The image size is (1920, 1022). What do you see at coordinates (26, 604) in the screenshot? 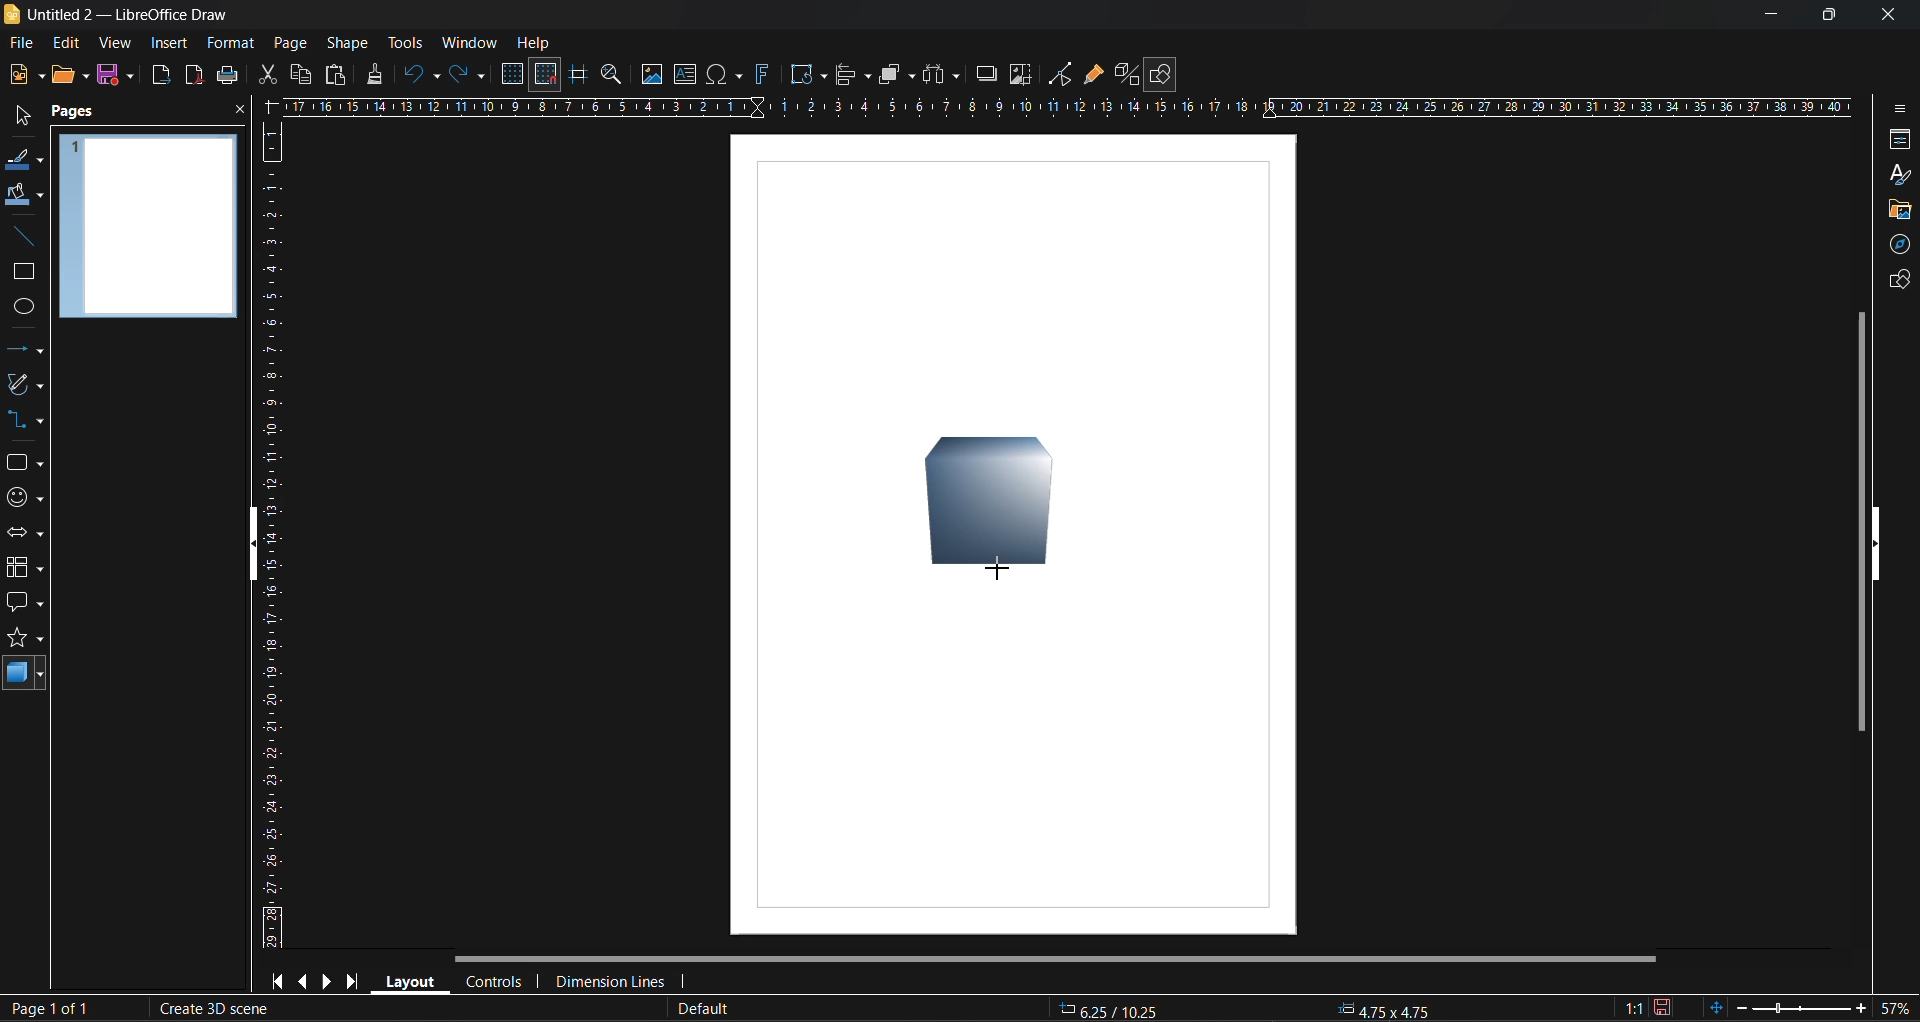
I see `callout shapes` at bounding box center [26, 604].